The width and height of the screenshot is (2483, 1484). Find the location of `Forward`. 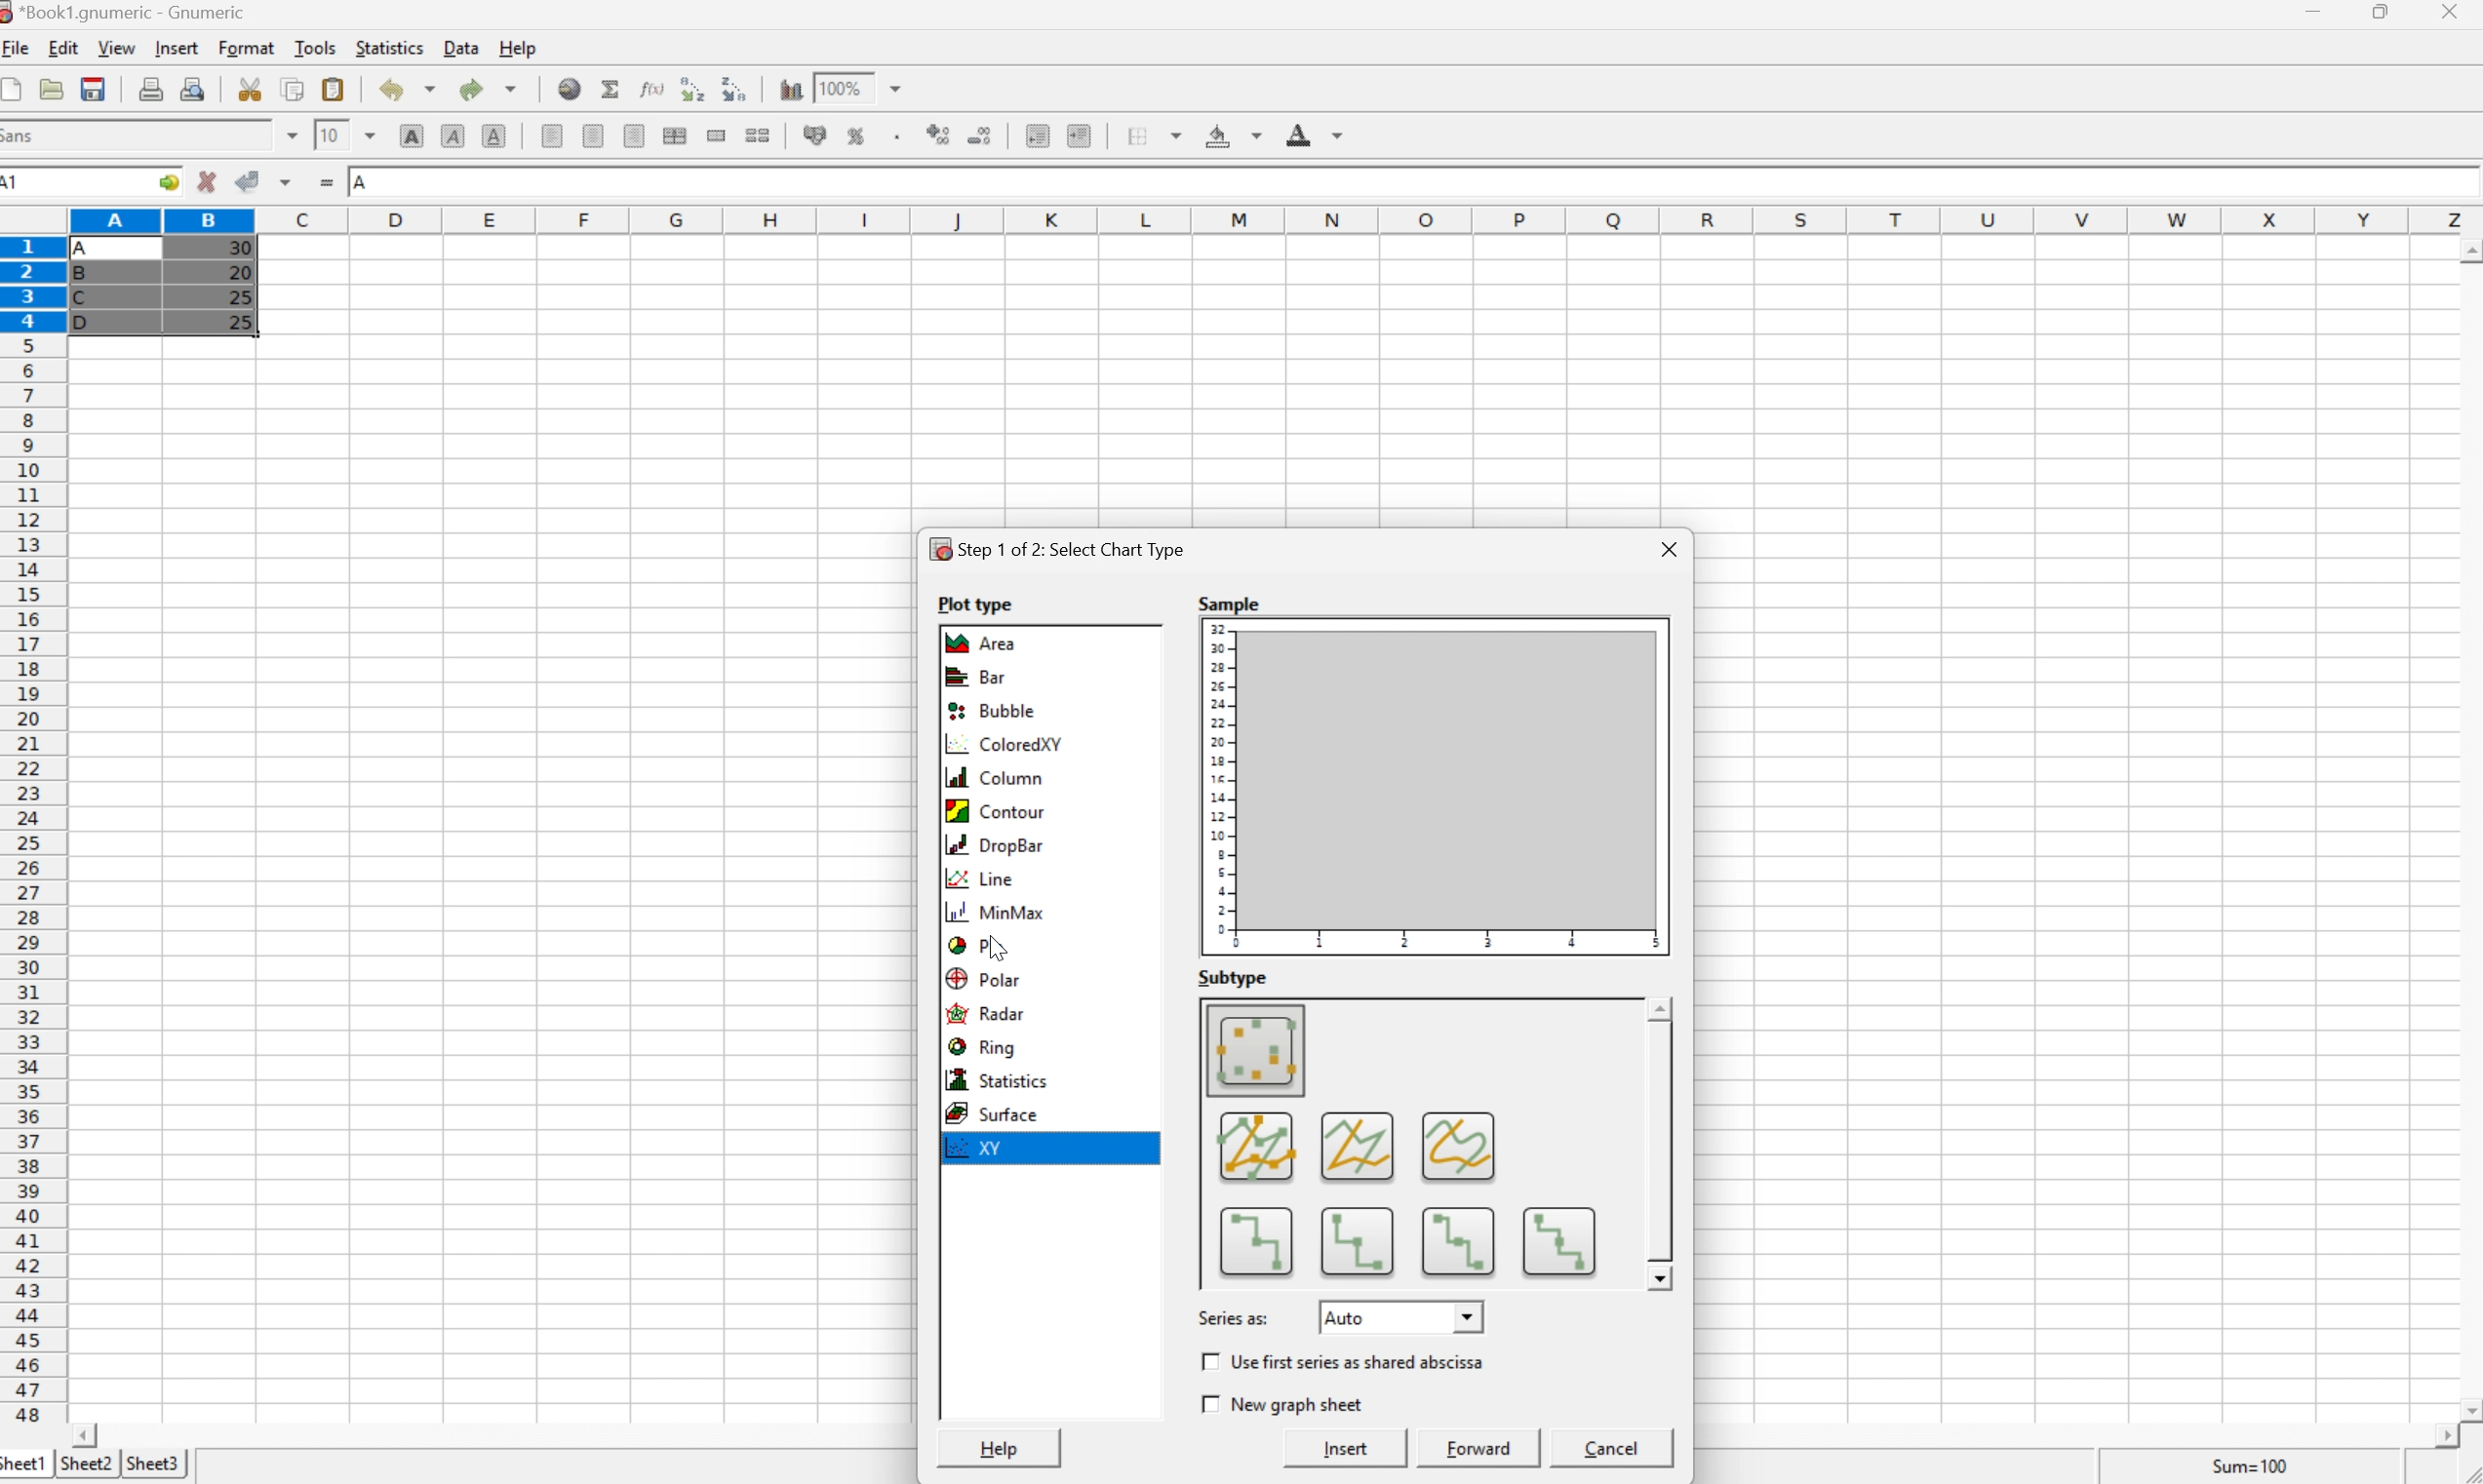

Forward is located at coordinates (1479, 1448).